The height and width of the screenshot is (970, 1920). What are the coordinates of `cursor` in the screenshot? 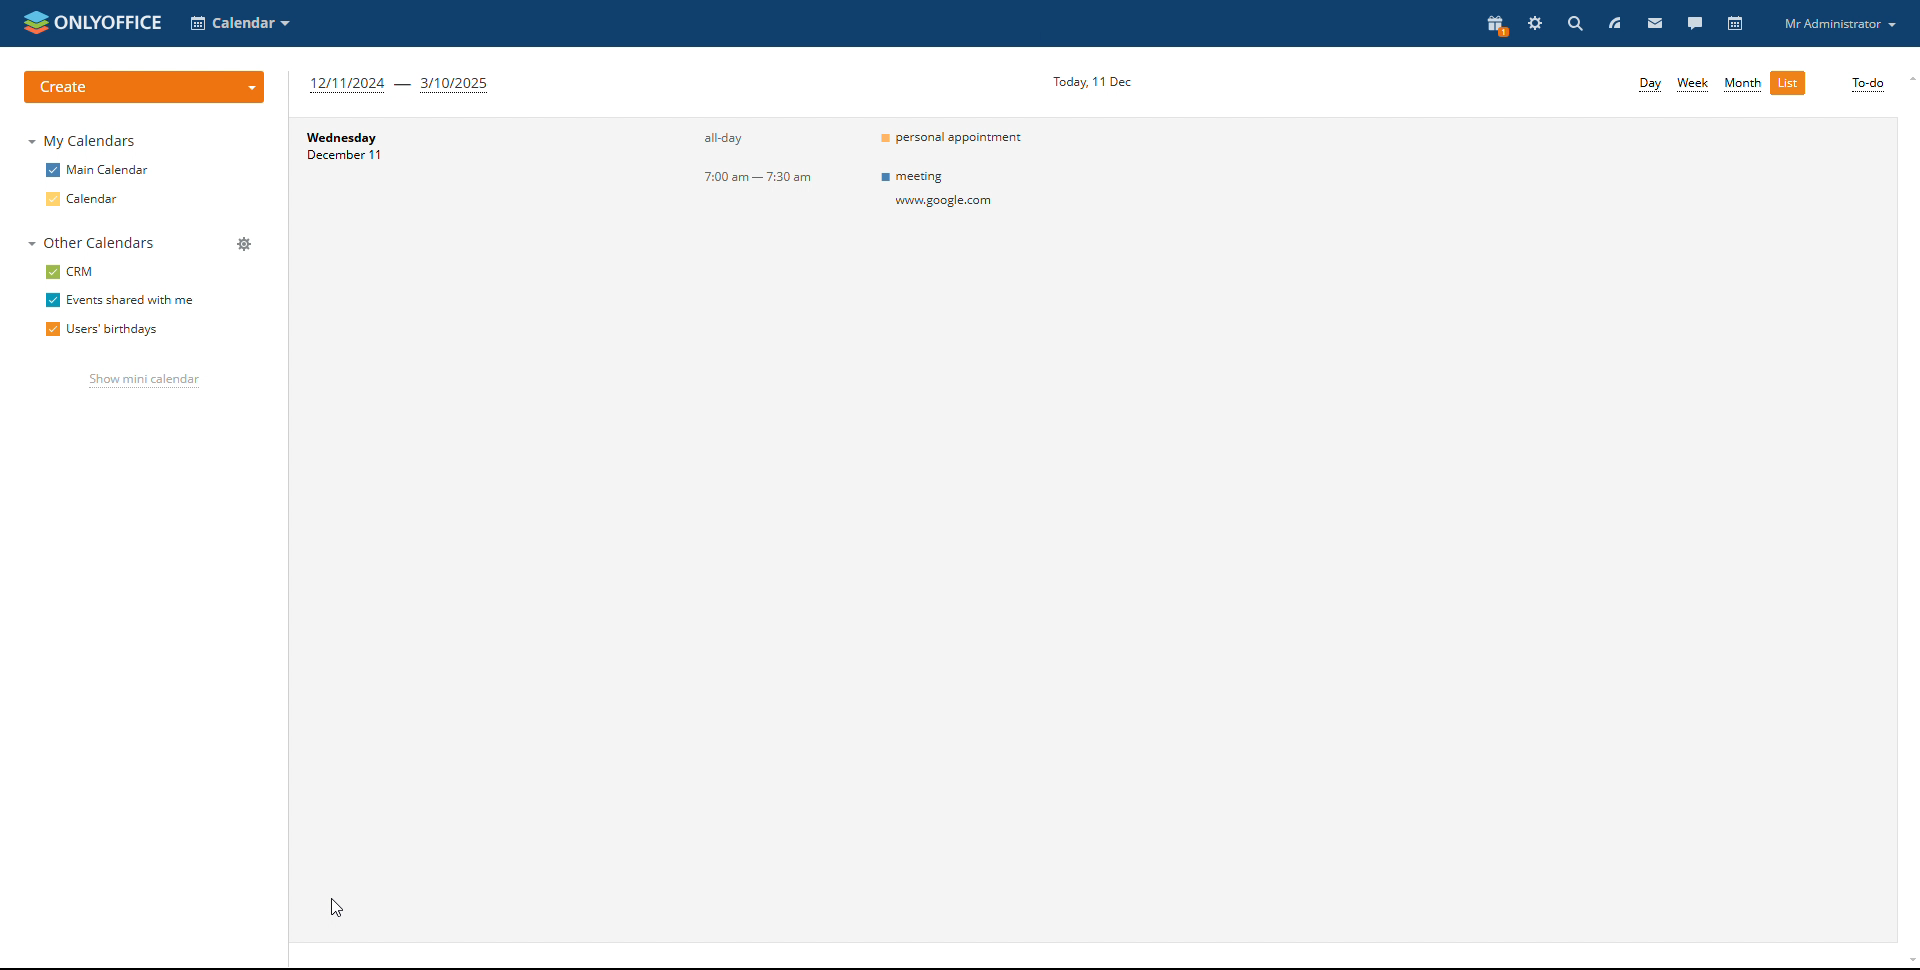 It's located at (340, 906).